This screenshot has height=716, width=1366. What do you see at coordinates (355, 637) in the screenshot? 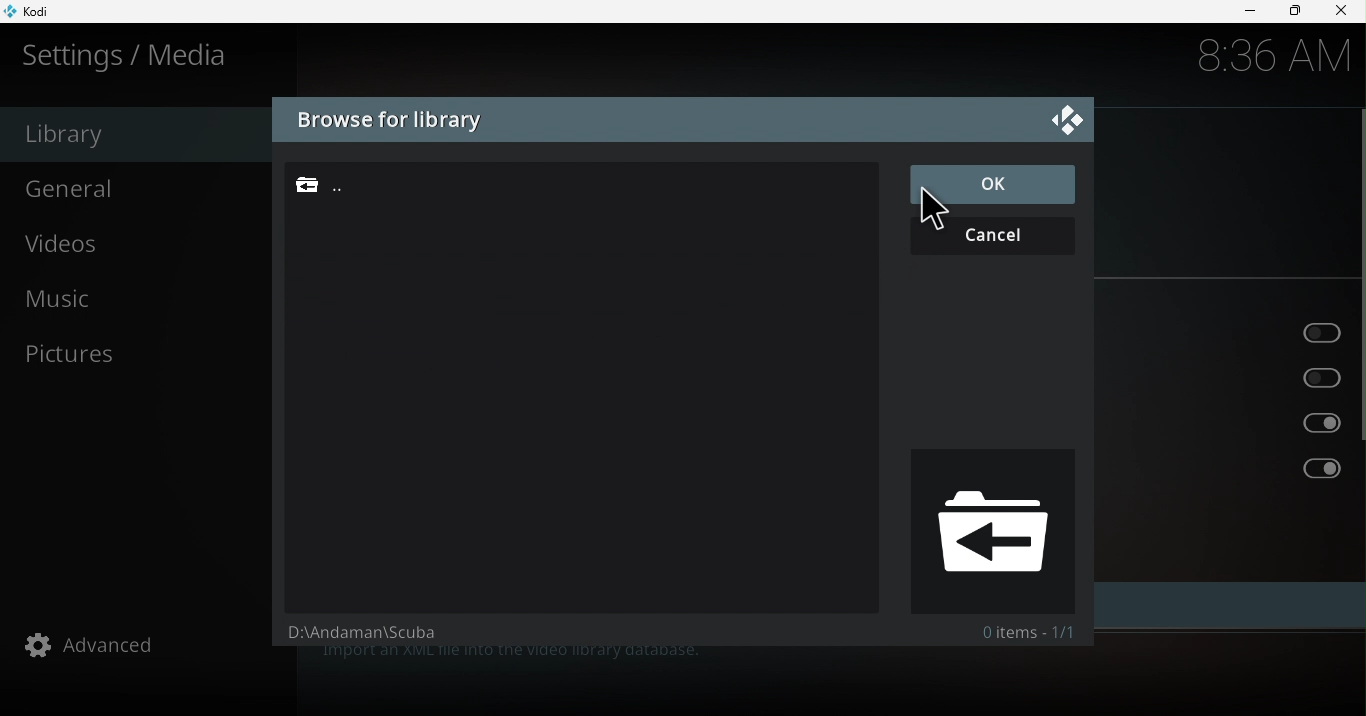
I see `address` at bounding box center [355, 637].